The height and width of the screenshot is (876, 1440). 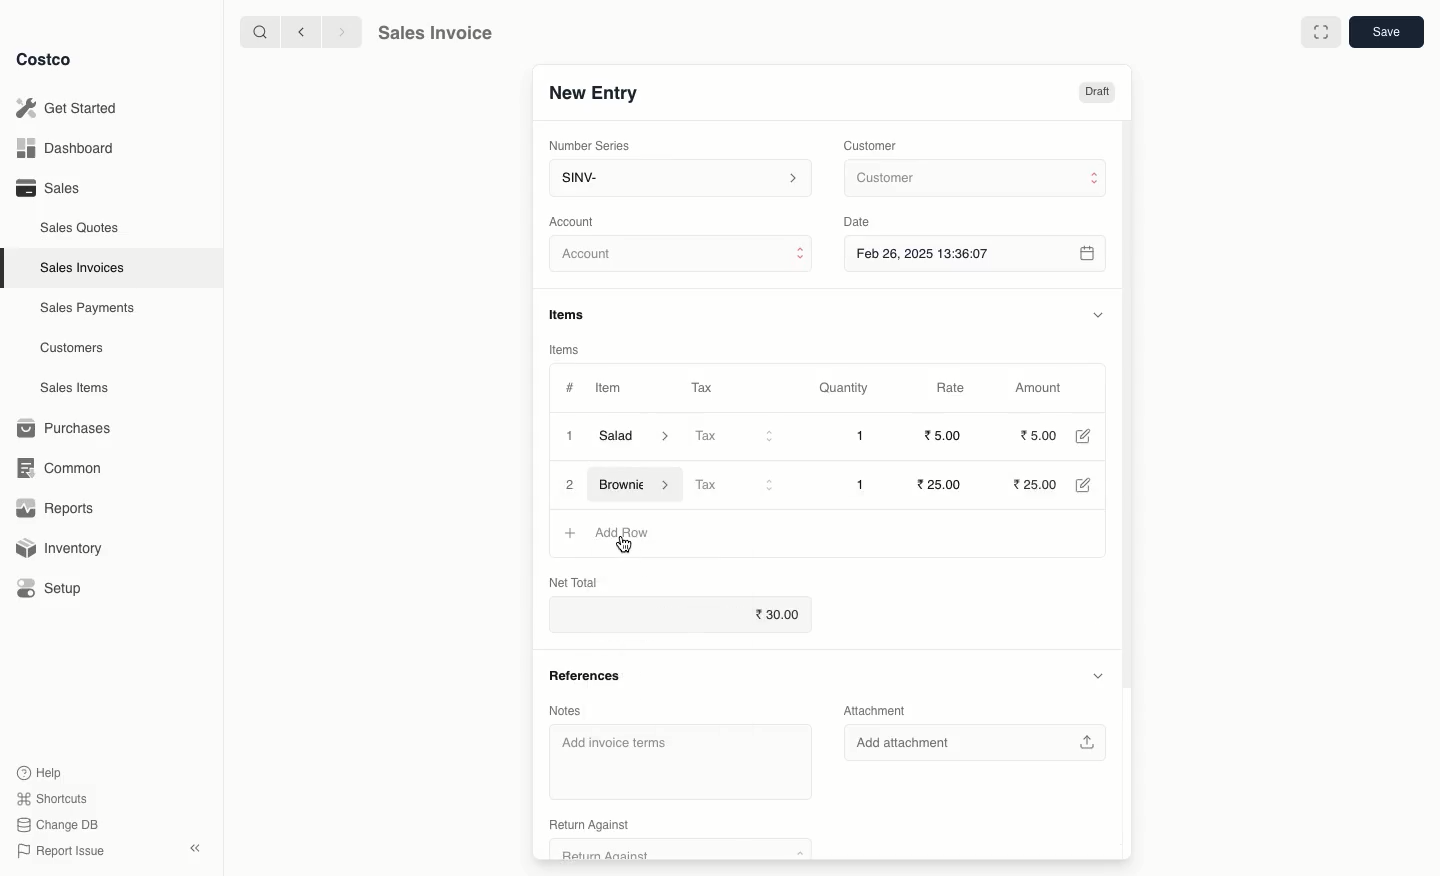 What do you see at coordinates (734, 437) in the screenshot?
I see `Tax` at bounding box center [734, 437].